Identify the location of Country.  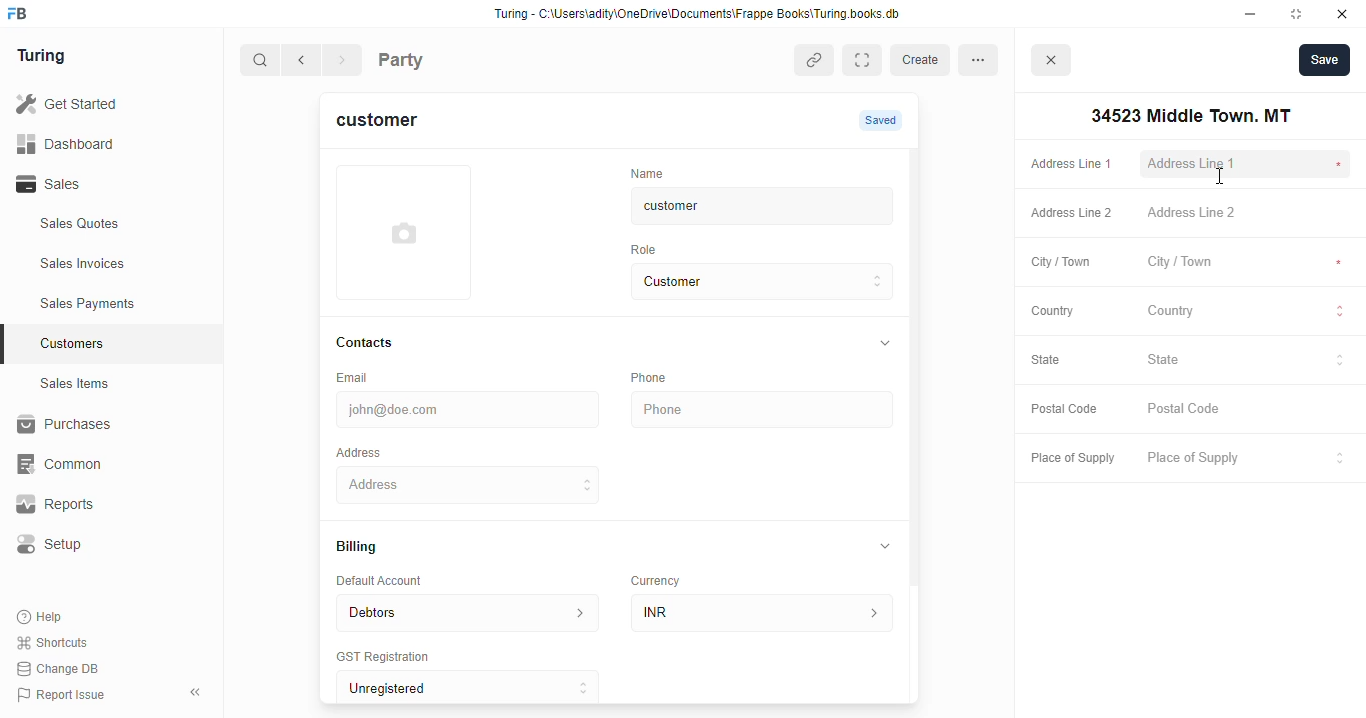
(1051, 310).